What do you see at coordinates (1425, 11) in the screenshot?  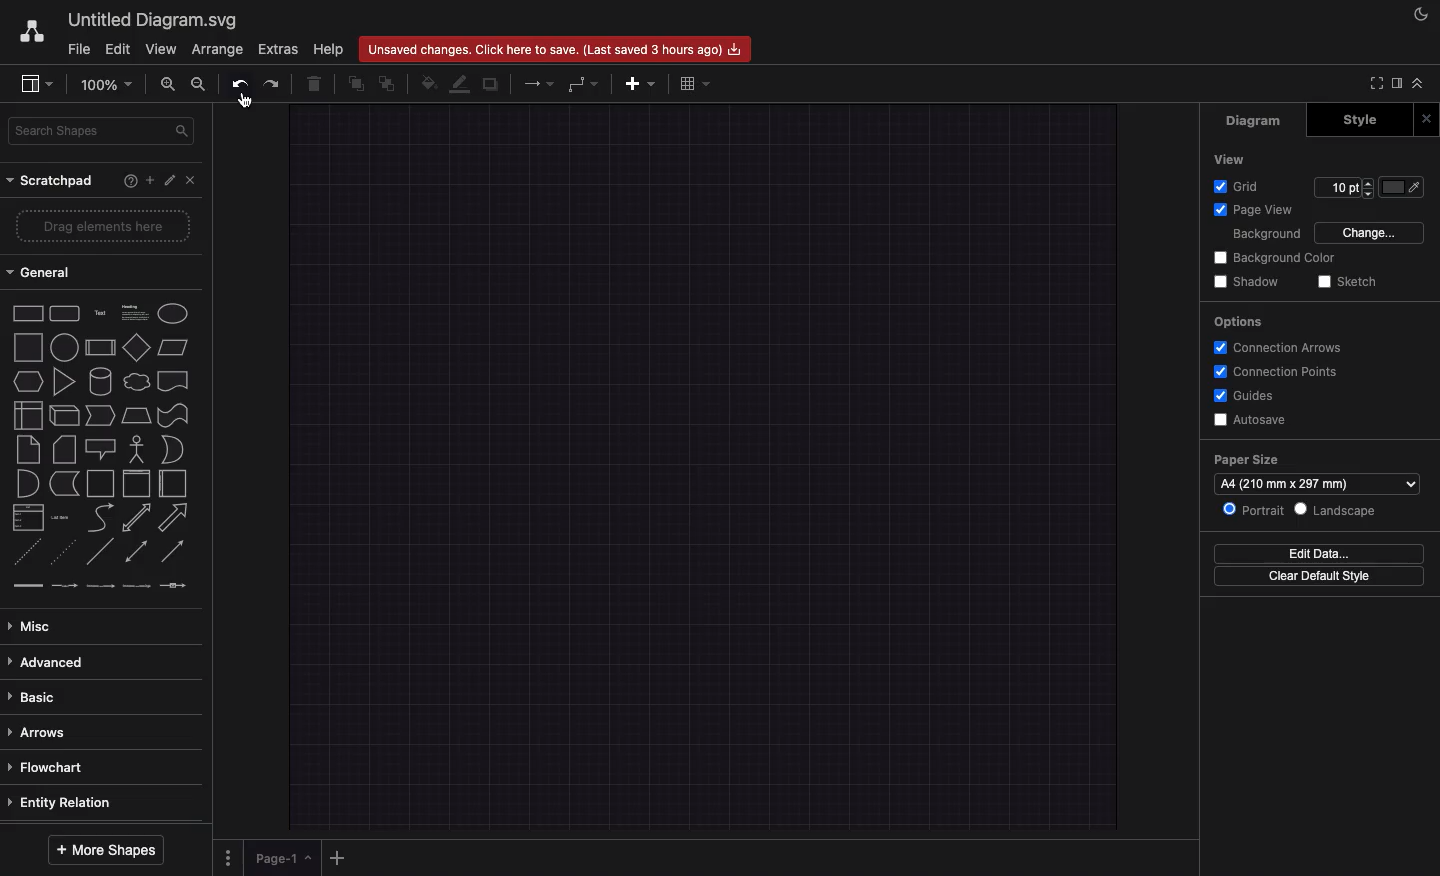 I see `Night mode` at bounding box center [1425, 11].